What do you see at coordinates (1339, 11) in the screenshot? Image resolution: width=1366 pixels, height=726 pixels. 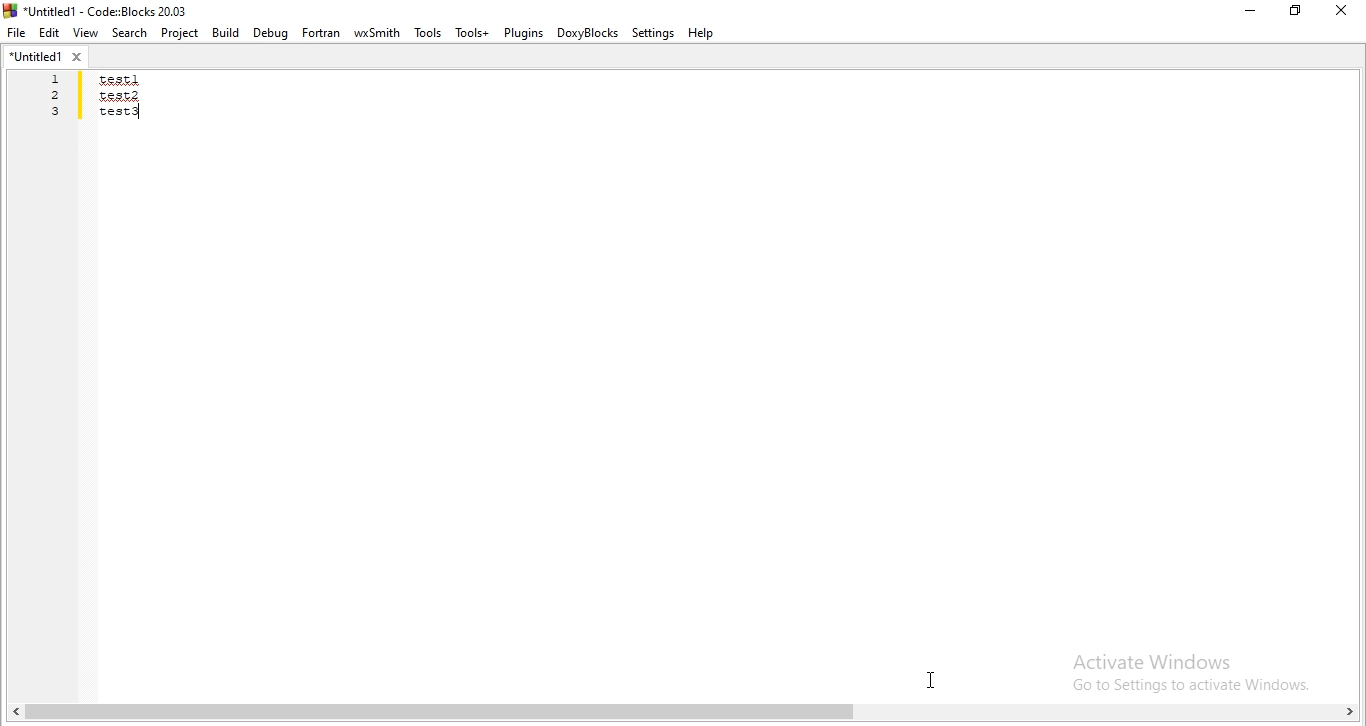 I see `Close` at bounding box center [1339, 11].